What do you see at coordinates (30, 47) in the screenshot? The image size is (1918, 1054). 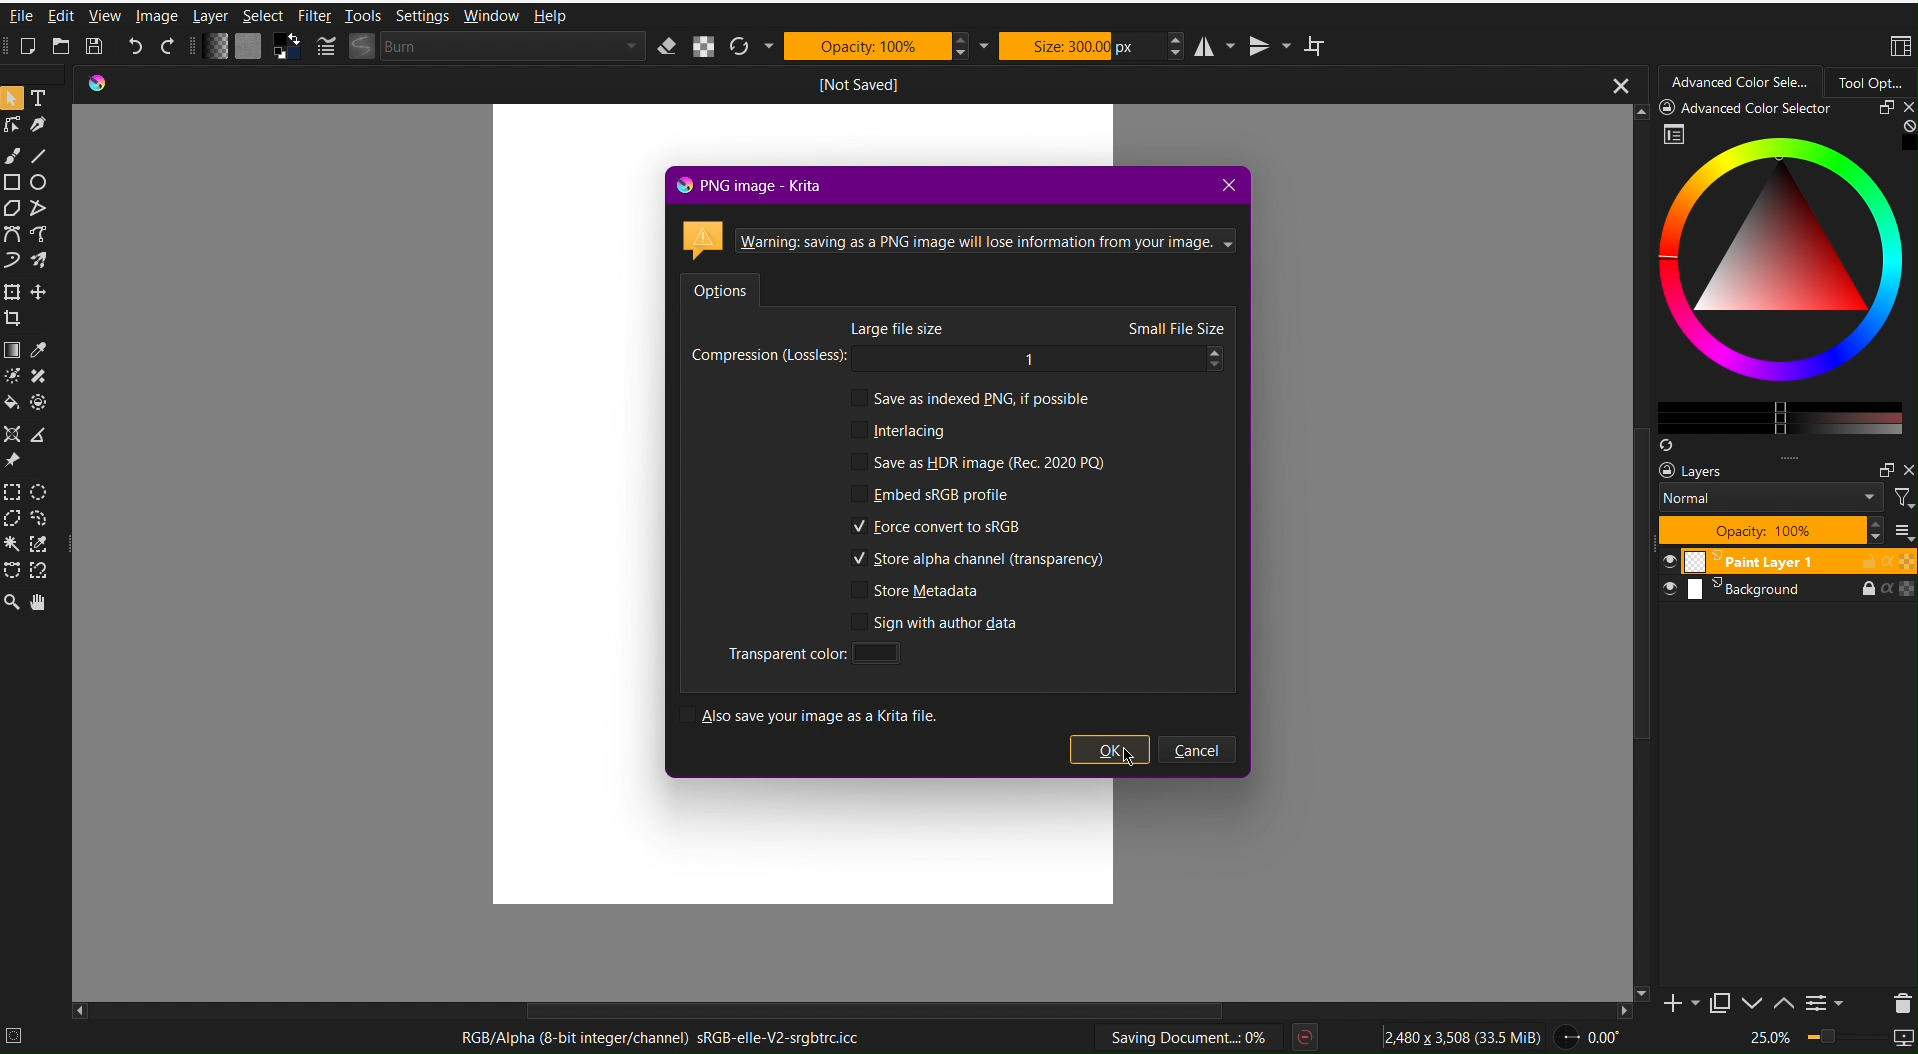 I see `New` at bounding box center [30, 47].